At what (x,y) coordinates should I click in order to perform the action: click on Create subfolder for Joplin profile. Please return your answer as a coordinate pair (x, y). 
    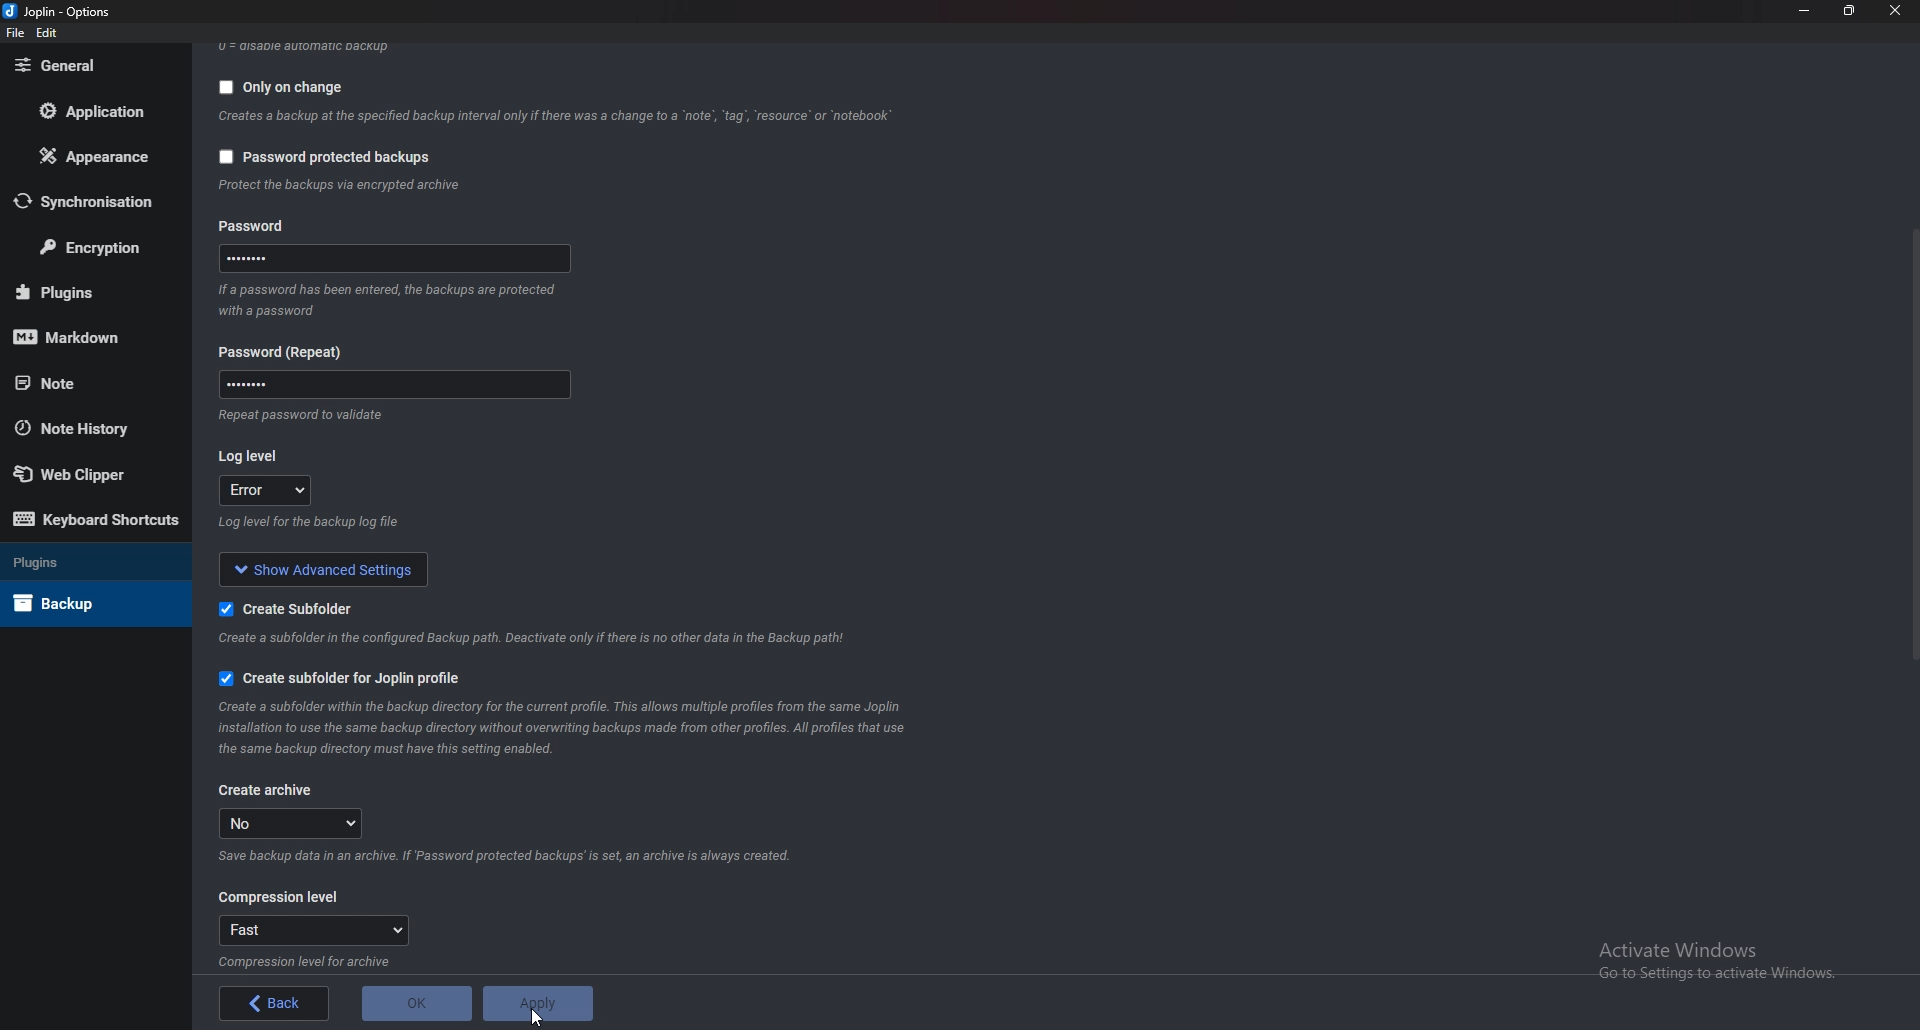
    Looking at the image, I should click on (342, 681).